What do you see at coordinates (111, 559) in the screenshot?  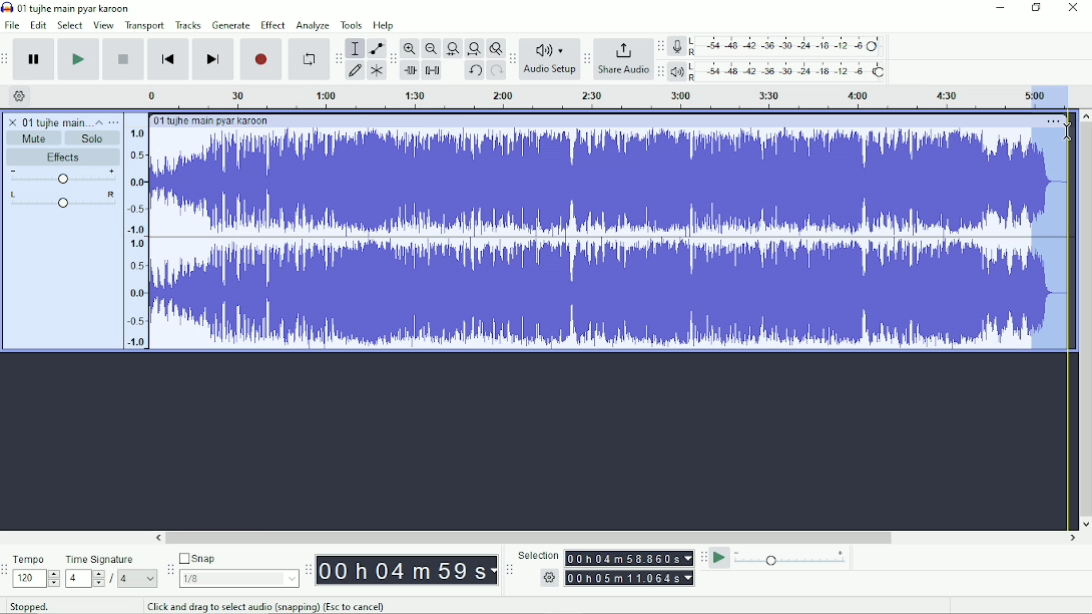 I see `Time signature` at bounding box center [111, 559].